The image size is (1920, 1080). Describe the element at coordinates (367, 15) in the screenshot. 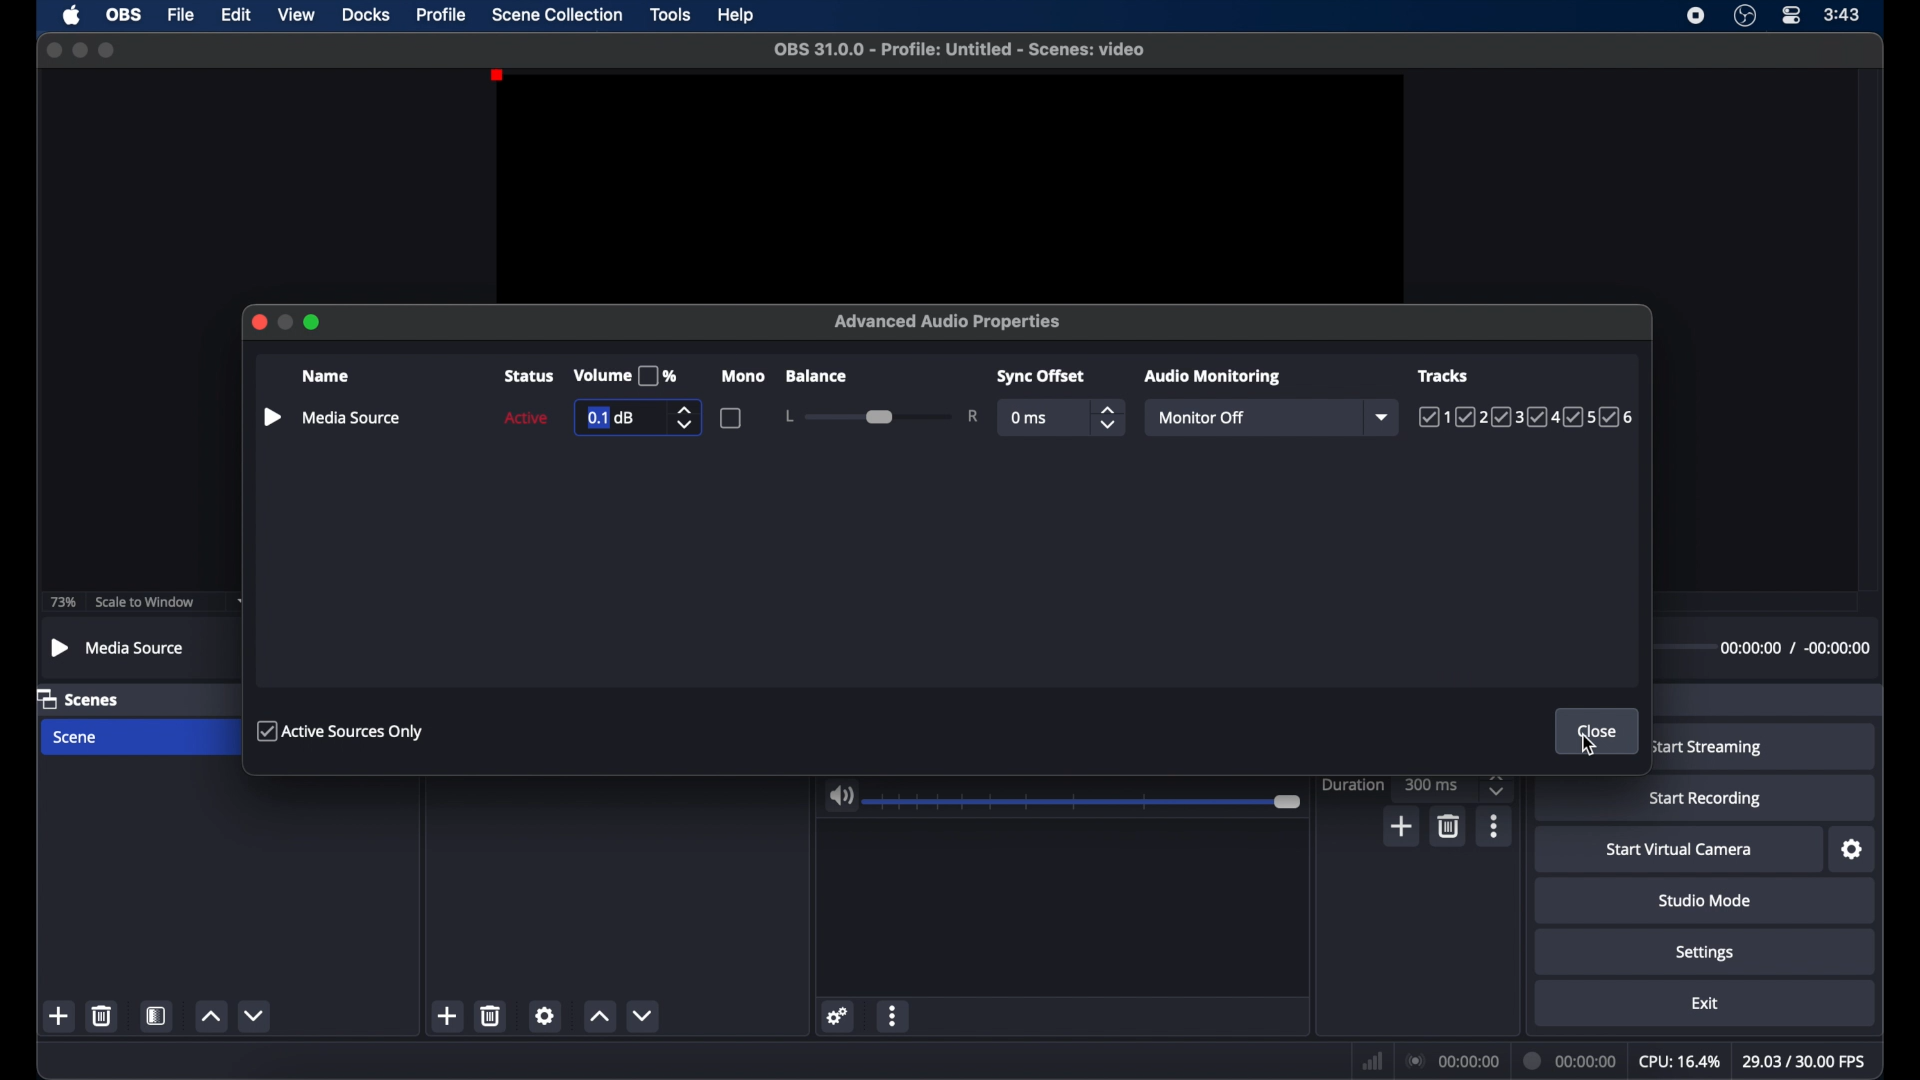

I see `docks` at that location.